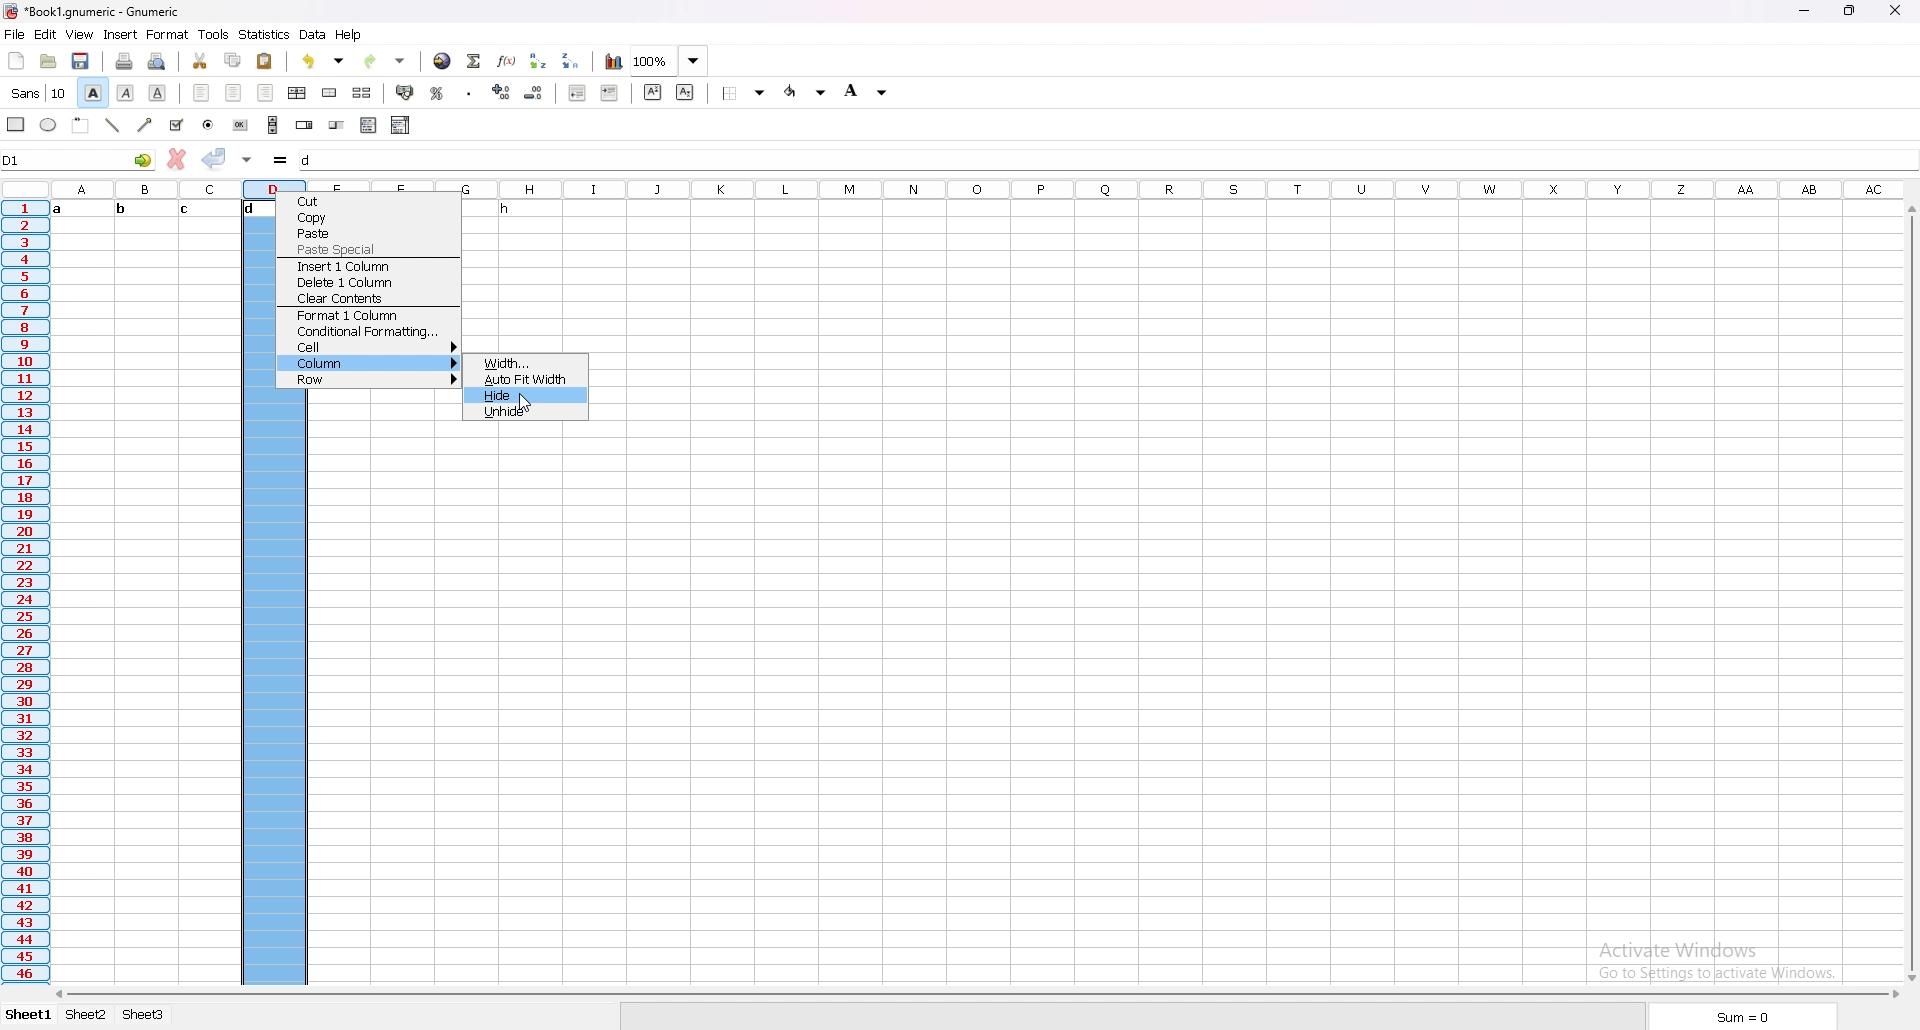 This screenshot has width=1920, height=1030. What do you see at coordinates (37, 92) in the screenshot?
I see `font` at bounding box center [37, 92].